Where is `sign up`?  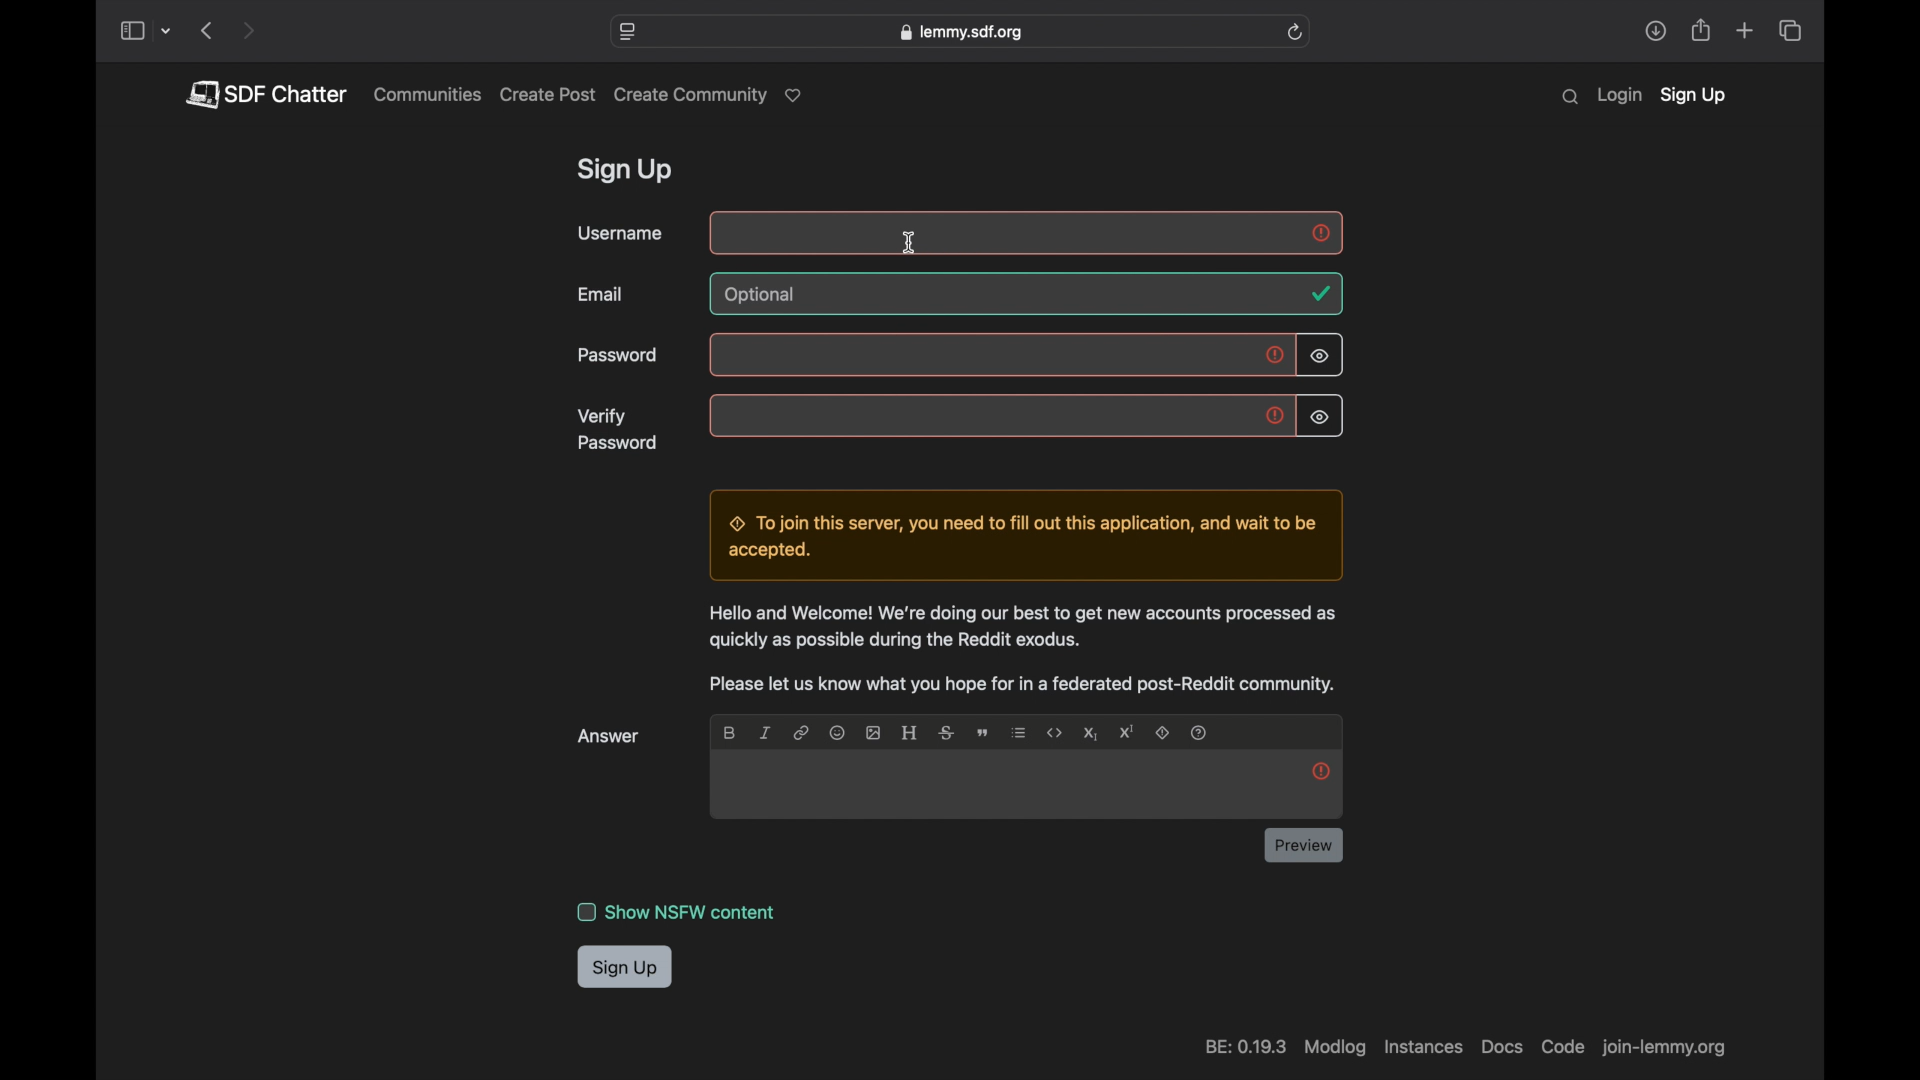 sign up is located at coordinates (1693, 97).